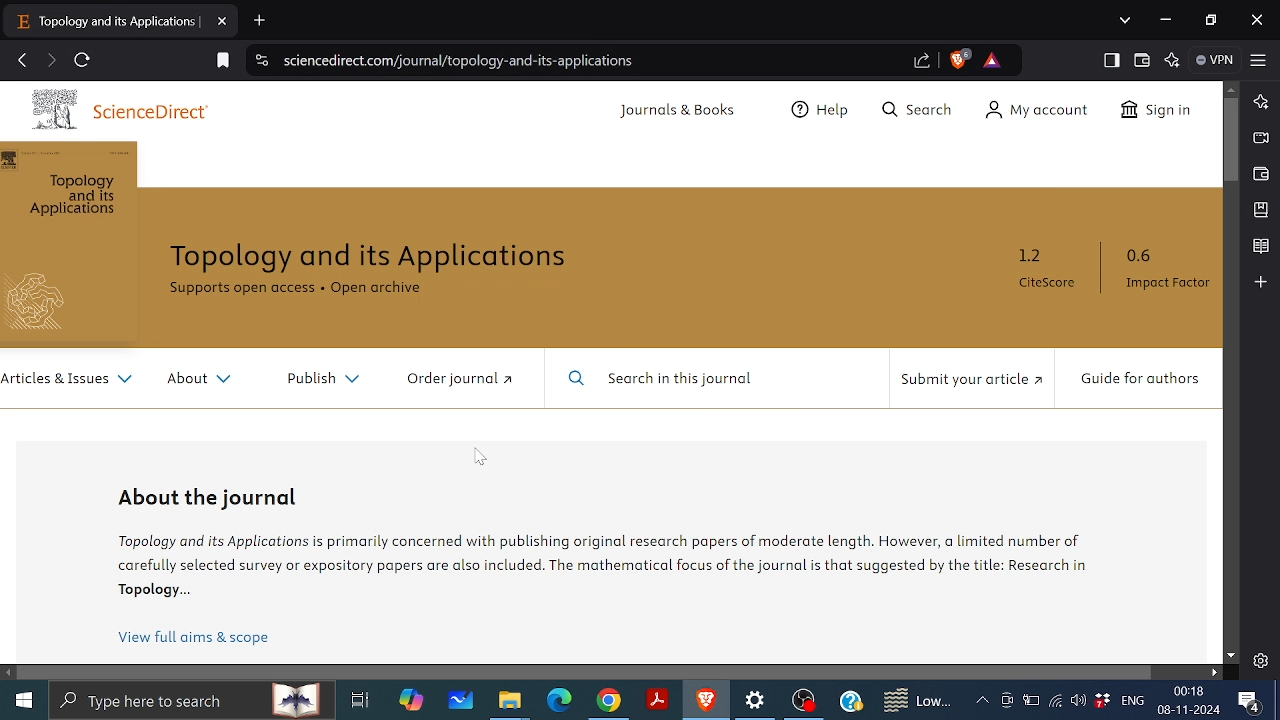 This screenshot has width=1280, height=720. I want to click on View full aims & scope, so click(194, 633).